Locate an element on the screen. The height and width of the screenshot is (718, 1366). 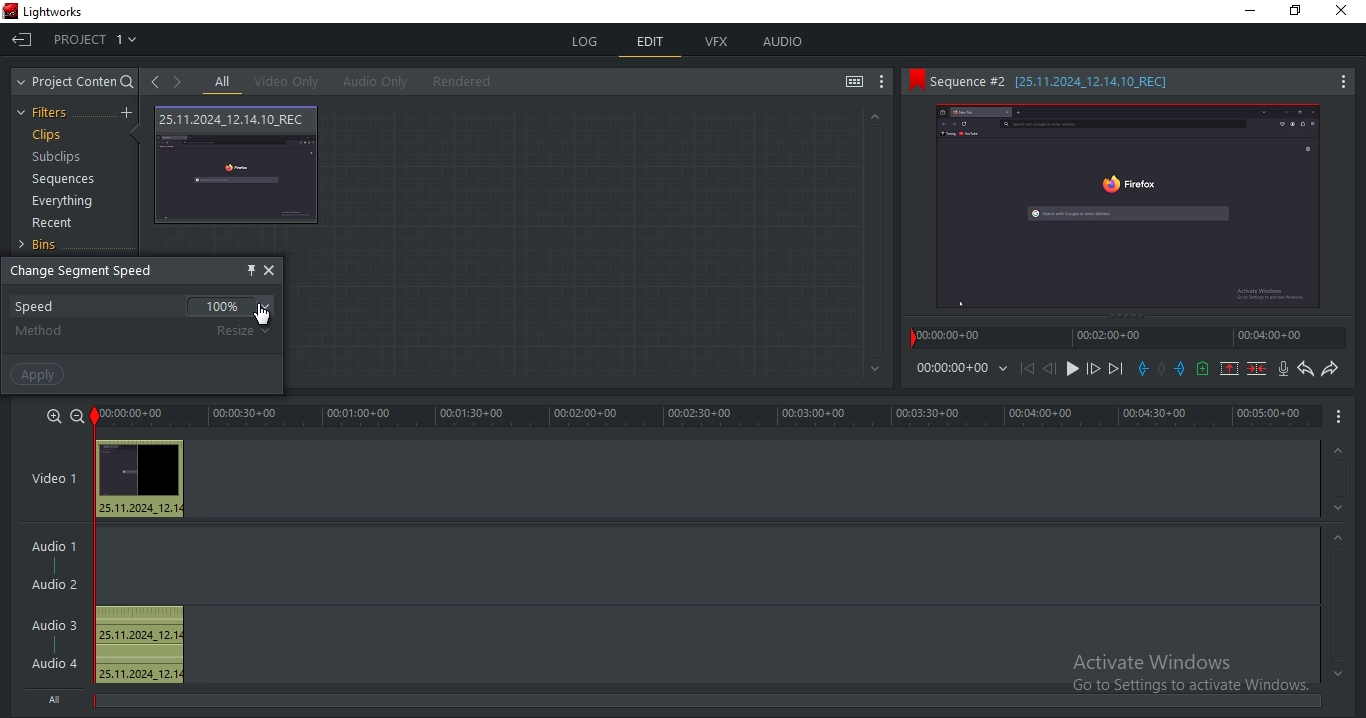
audio is located at coordinates (783, 42).